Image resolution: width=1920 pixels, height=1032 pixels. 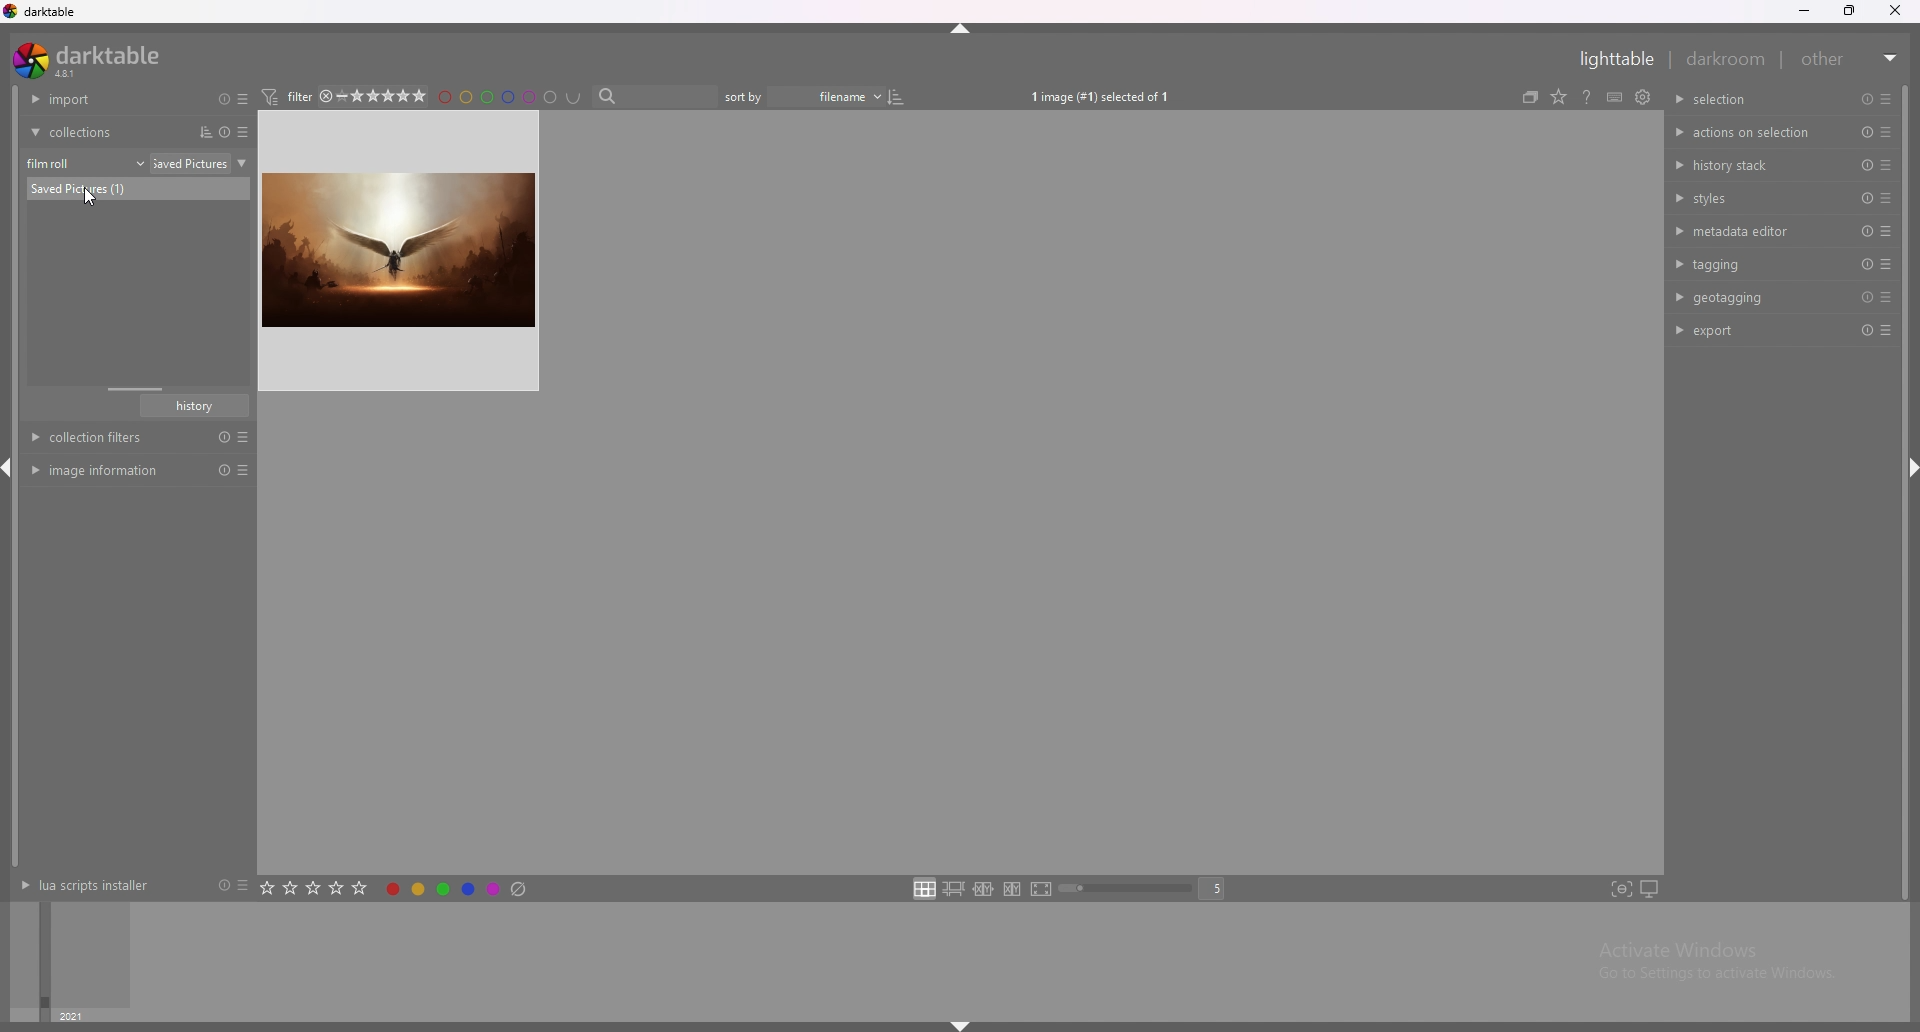 What do you see at coordinates (1129, 890) in the screenshot?
I see `zoom bar` at bounding box center [1129, 890].